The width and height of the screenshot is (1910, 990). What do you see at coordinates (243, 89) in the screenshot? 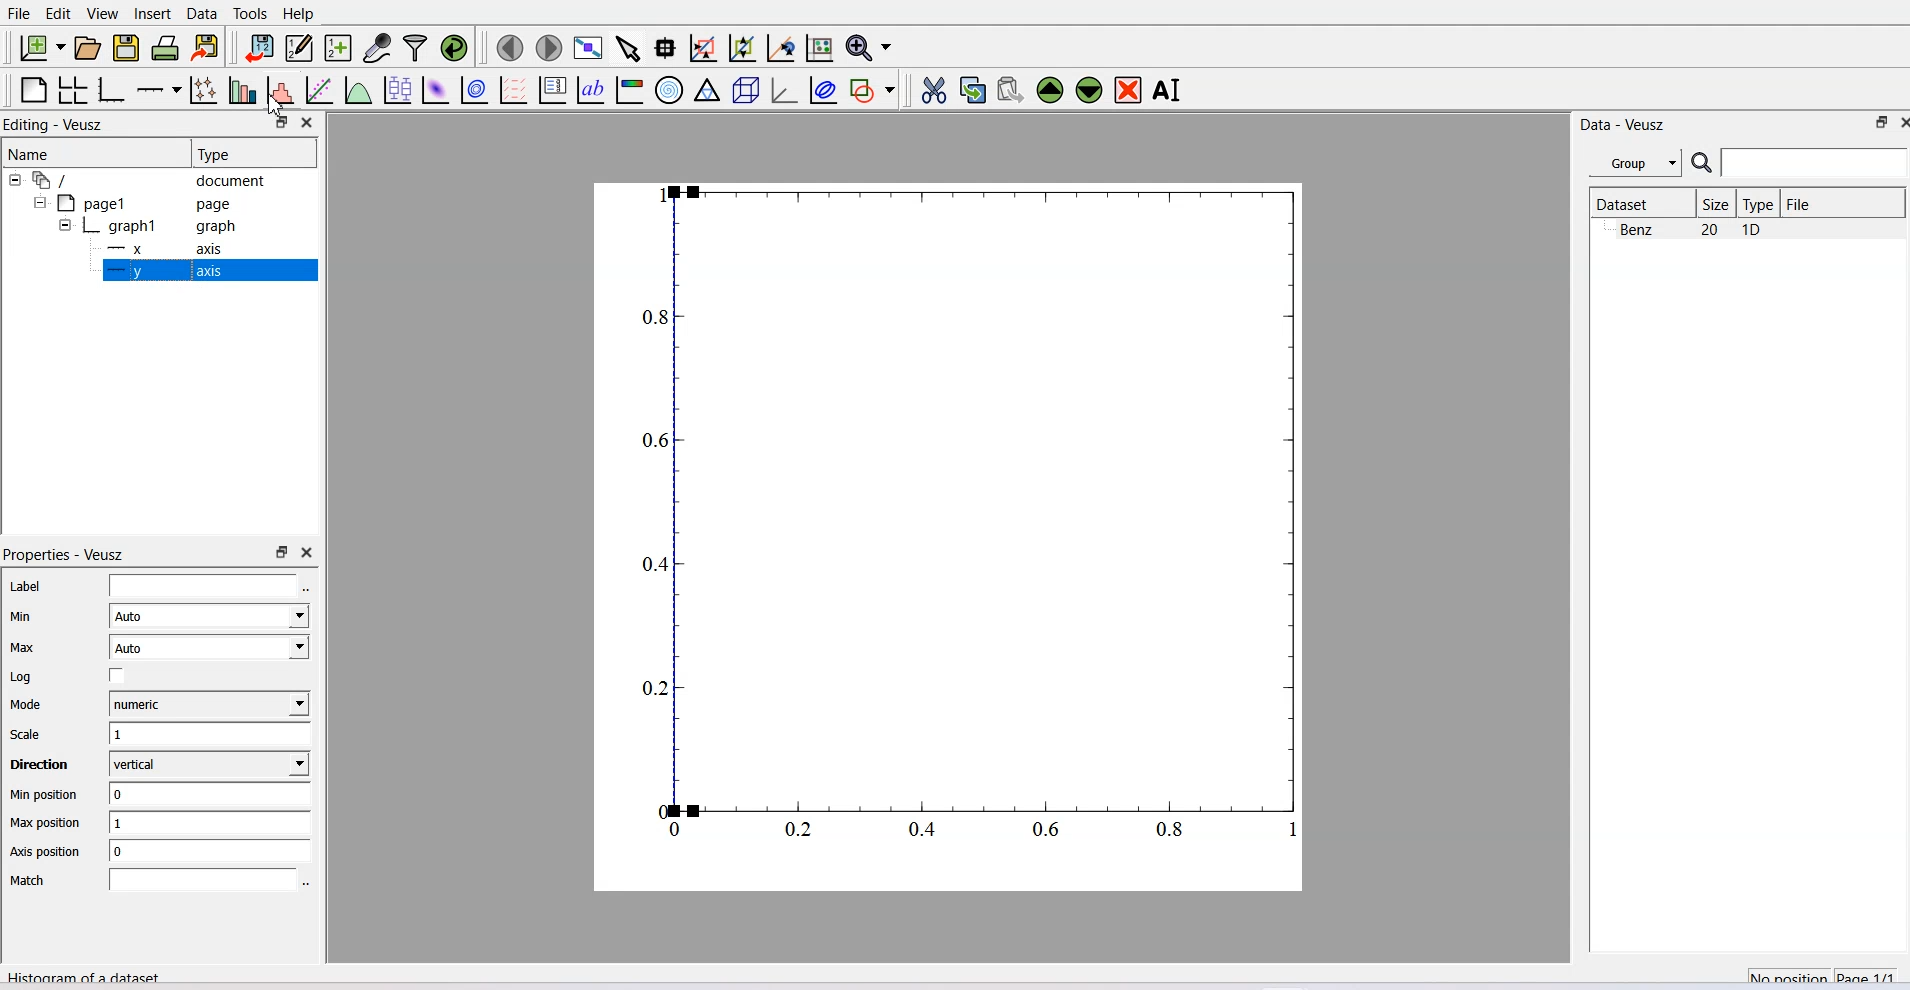
I see `Plot bar chart` at bounding box center [243, 89].